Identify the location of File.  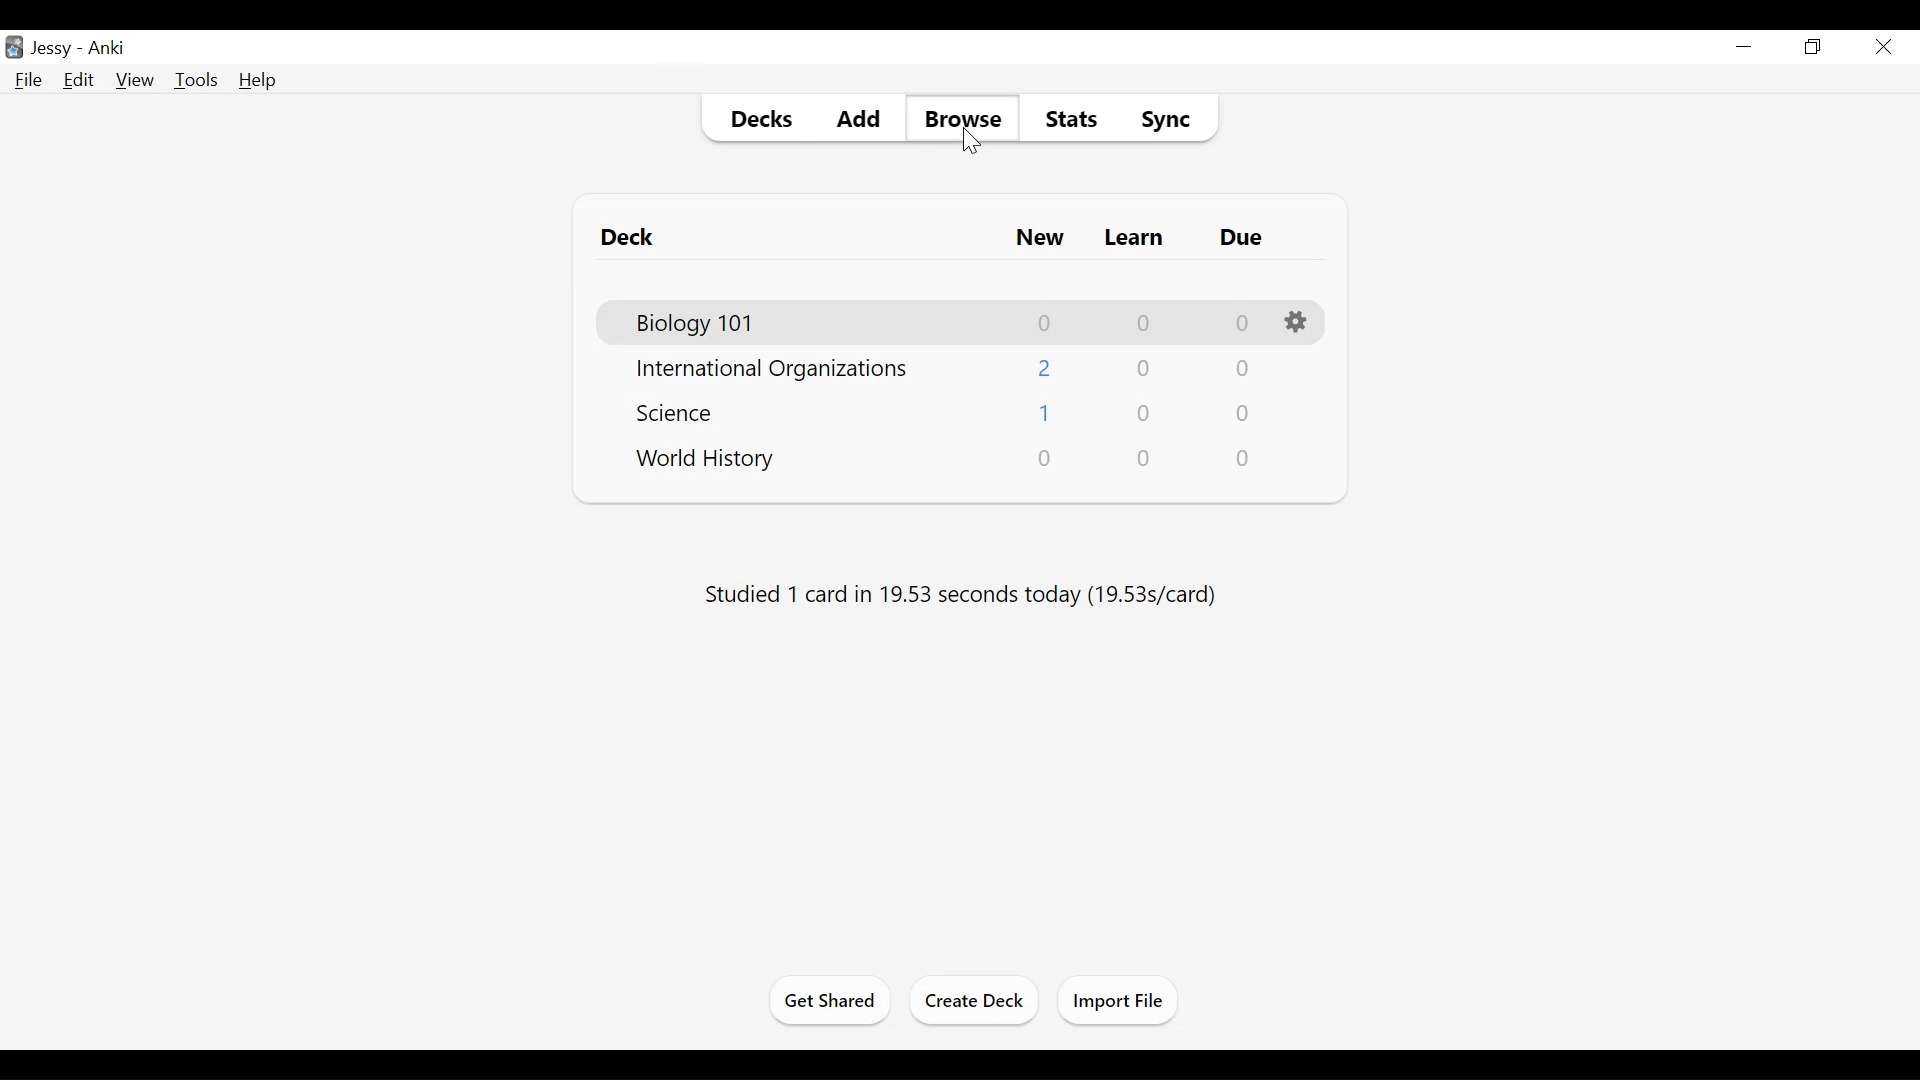
(28, 79).